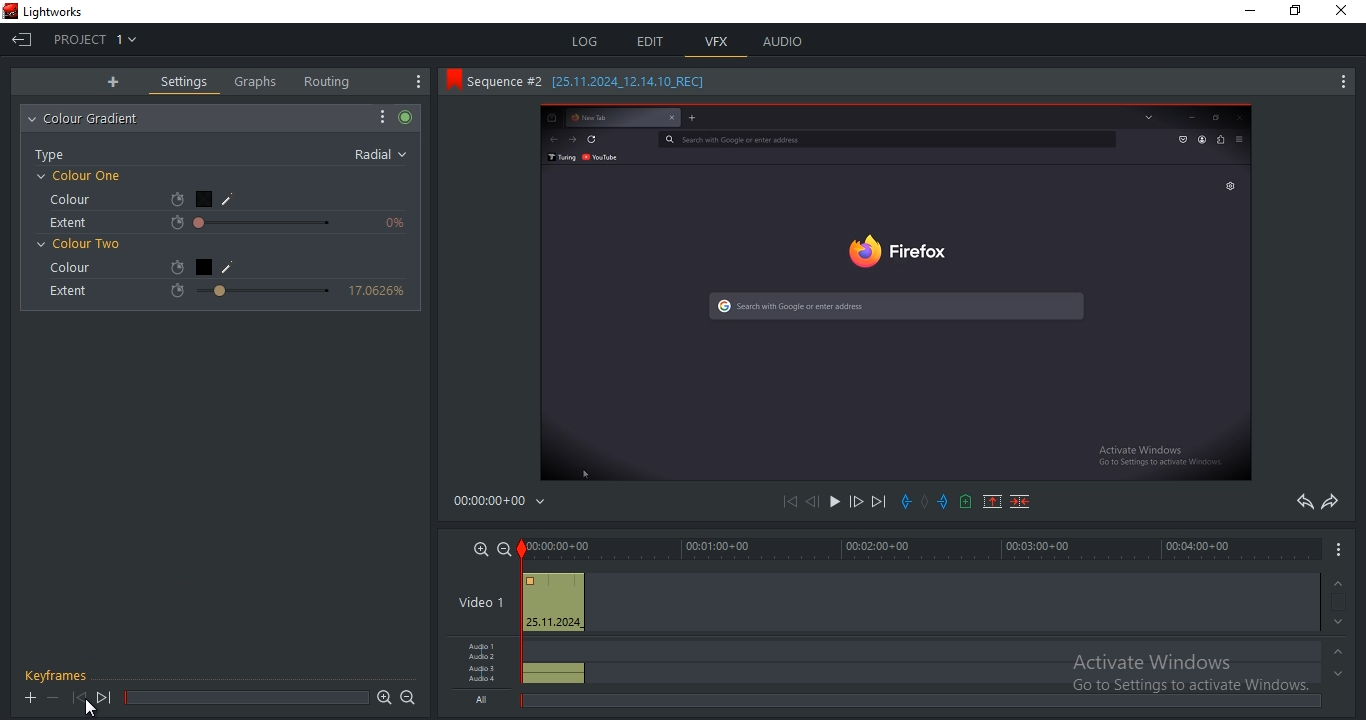 This screenshot has height=720, width=1366. What do you see at coordinates (67, 265) in the screenshot?
I see `colour` at bounding box center [67, 265].